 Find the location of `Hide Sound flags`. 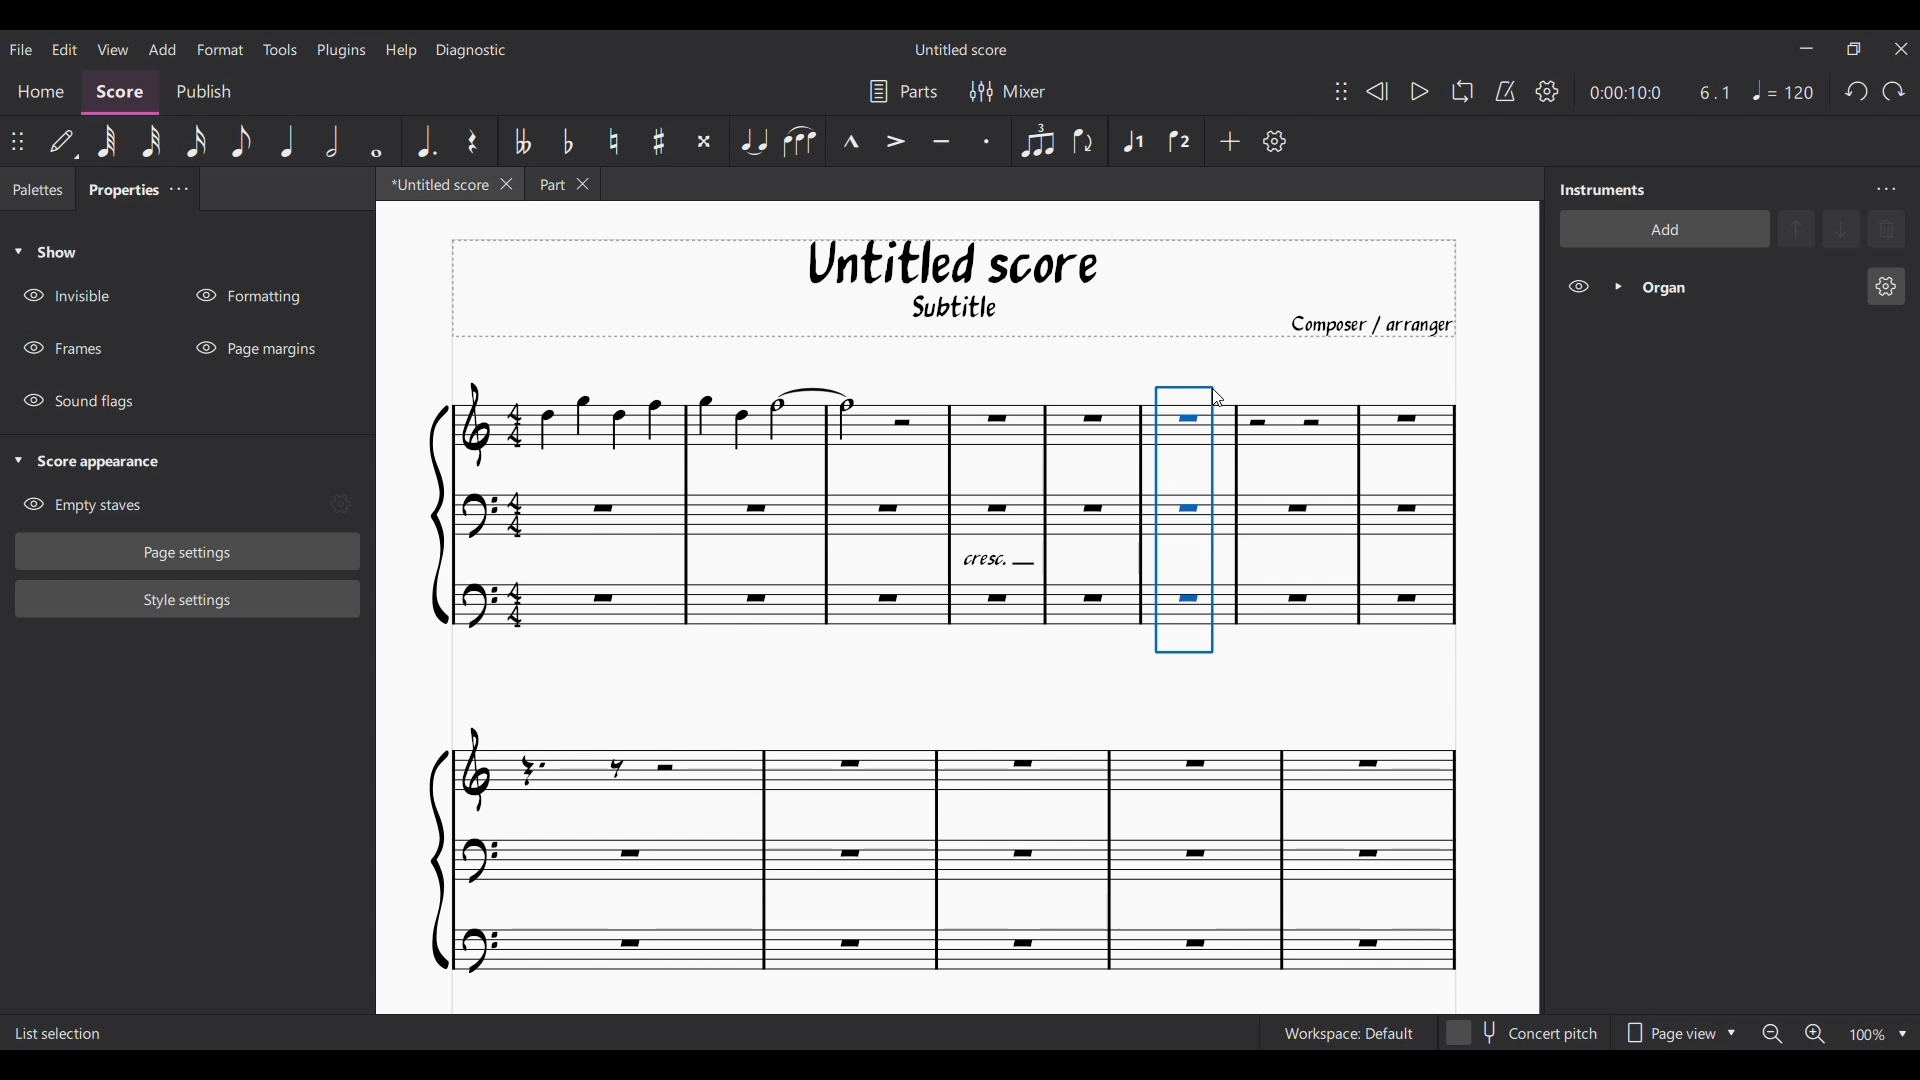

Hide Sound flags is located at coordinates (77, 402).